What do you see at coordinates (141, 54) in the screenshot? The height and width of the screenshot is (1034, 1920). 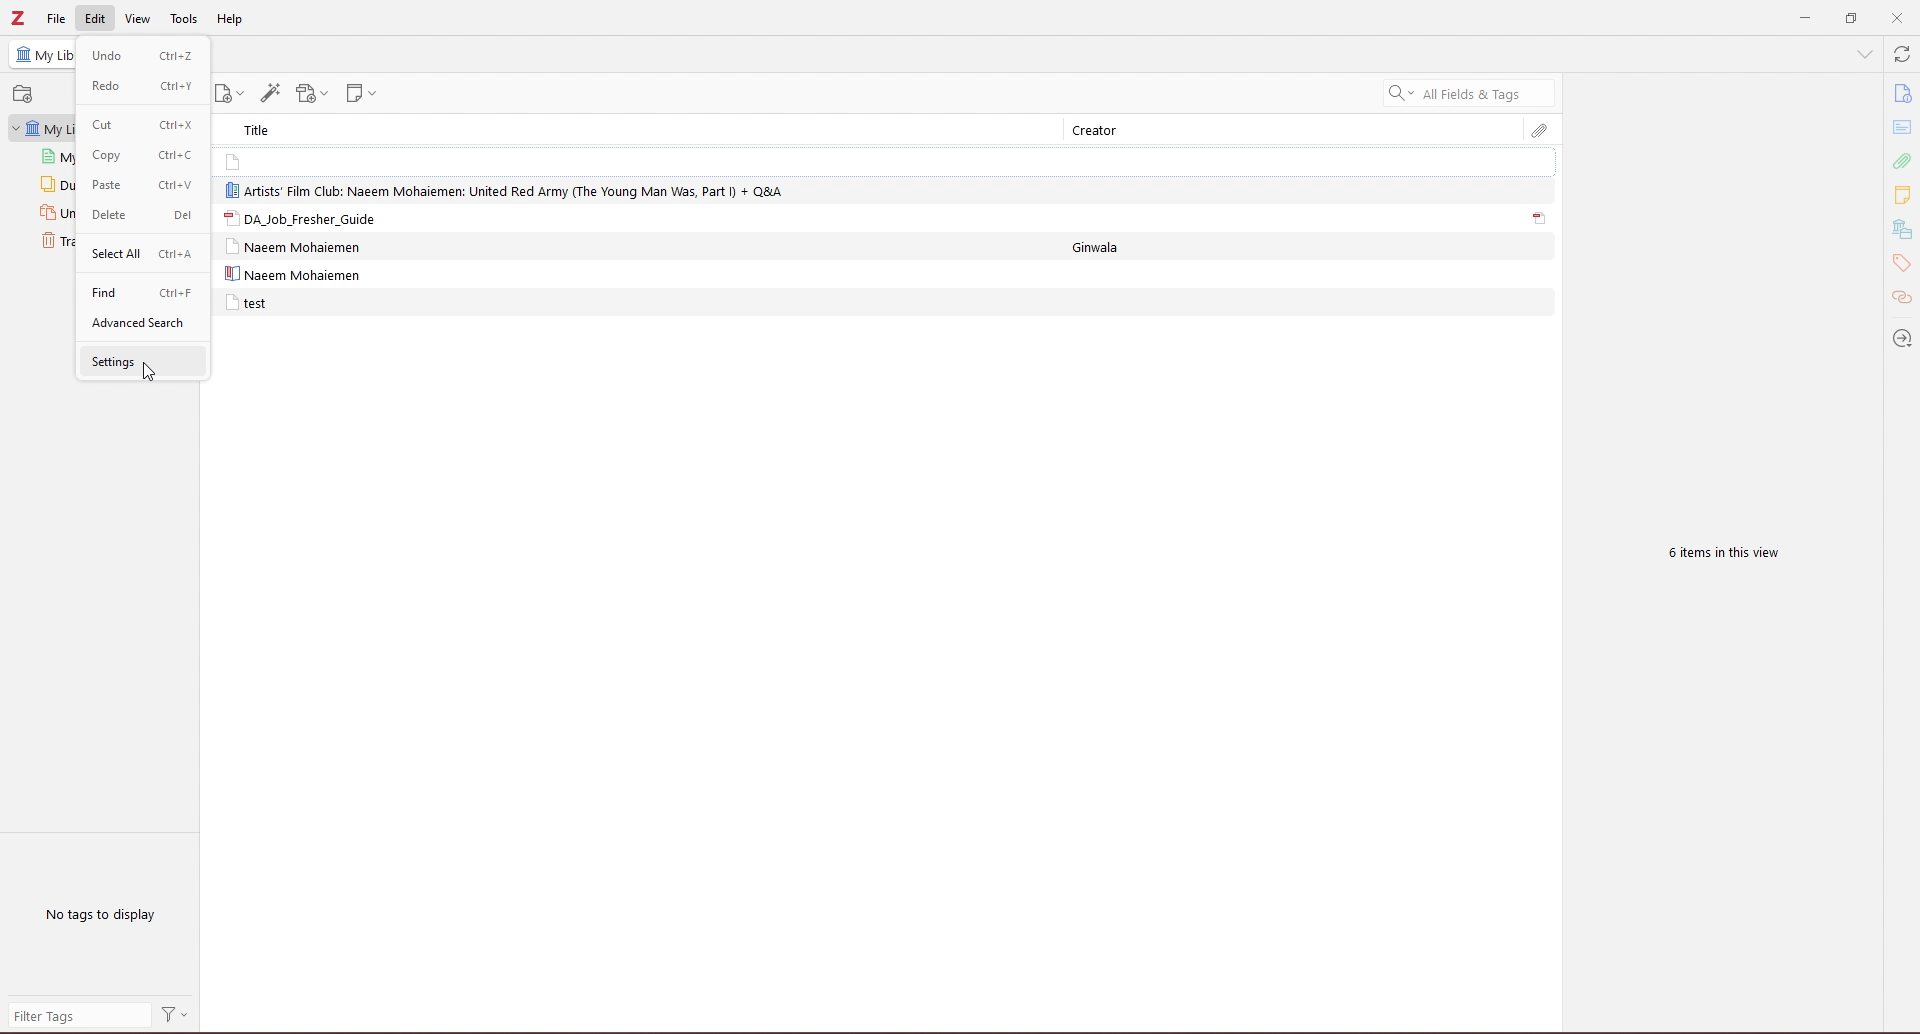 I see `undo` at bounding box center [141, 54].